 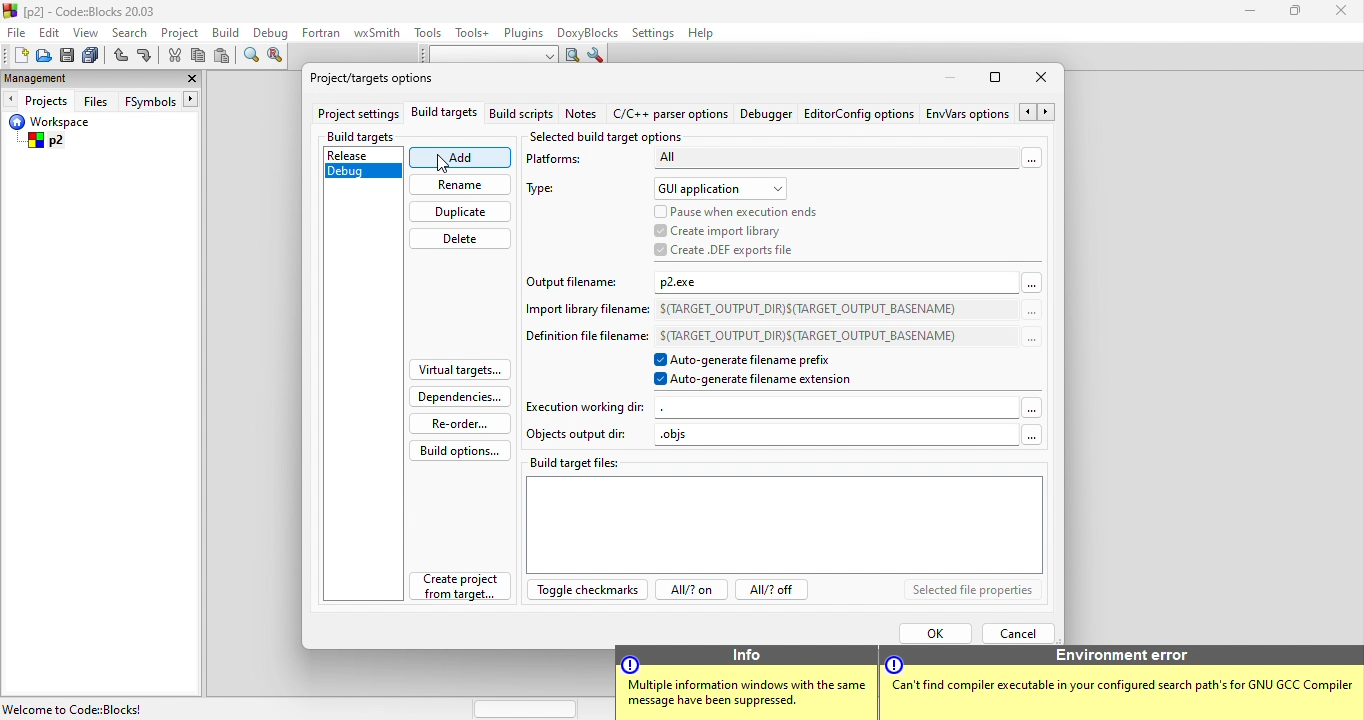 What do you see at coordinates (187, 80) in the screenshot?
I see `close` at bounding box center [187, 80].